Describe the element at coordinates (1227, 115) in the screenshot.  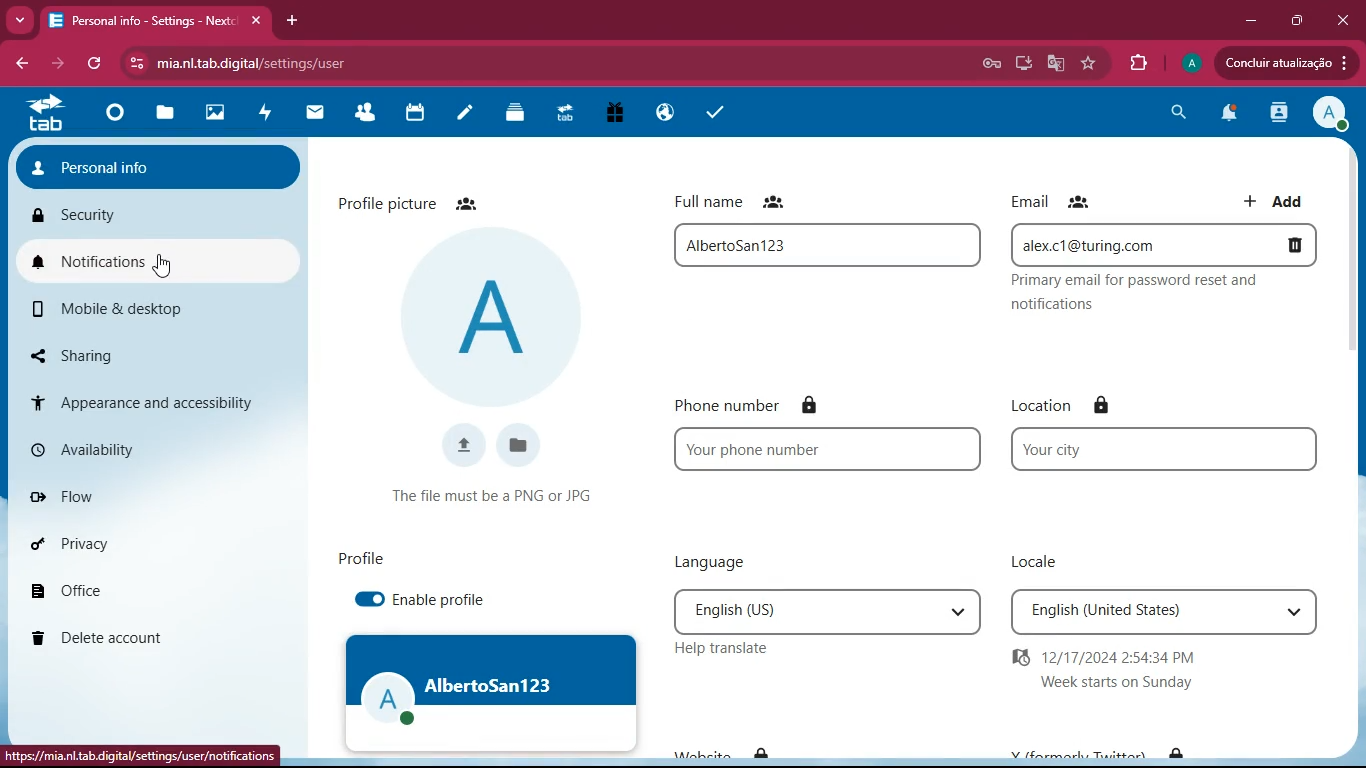
I see `notifications` at that location.